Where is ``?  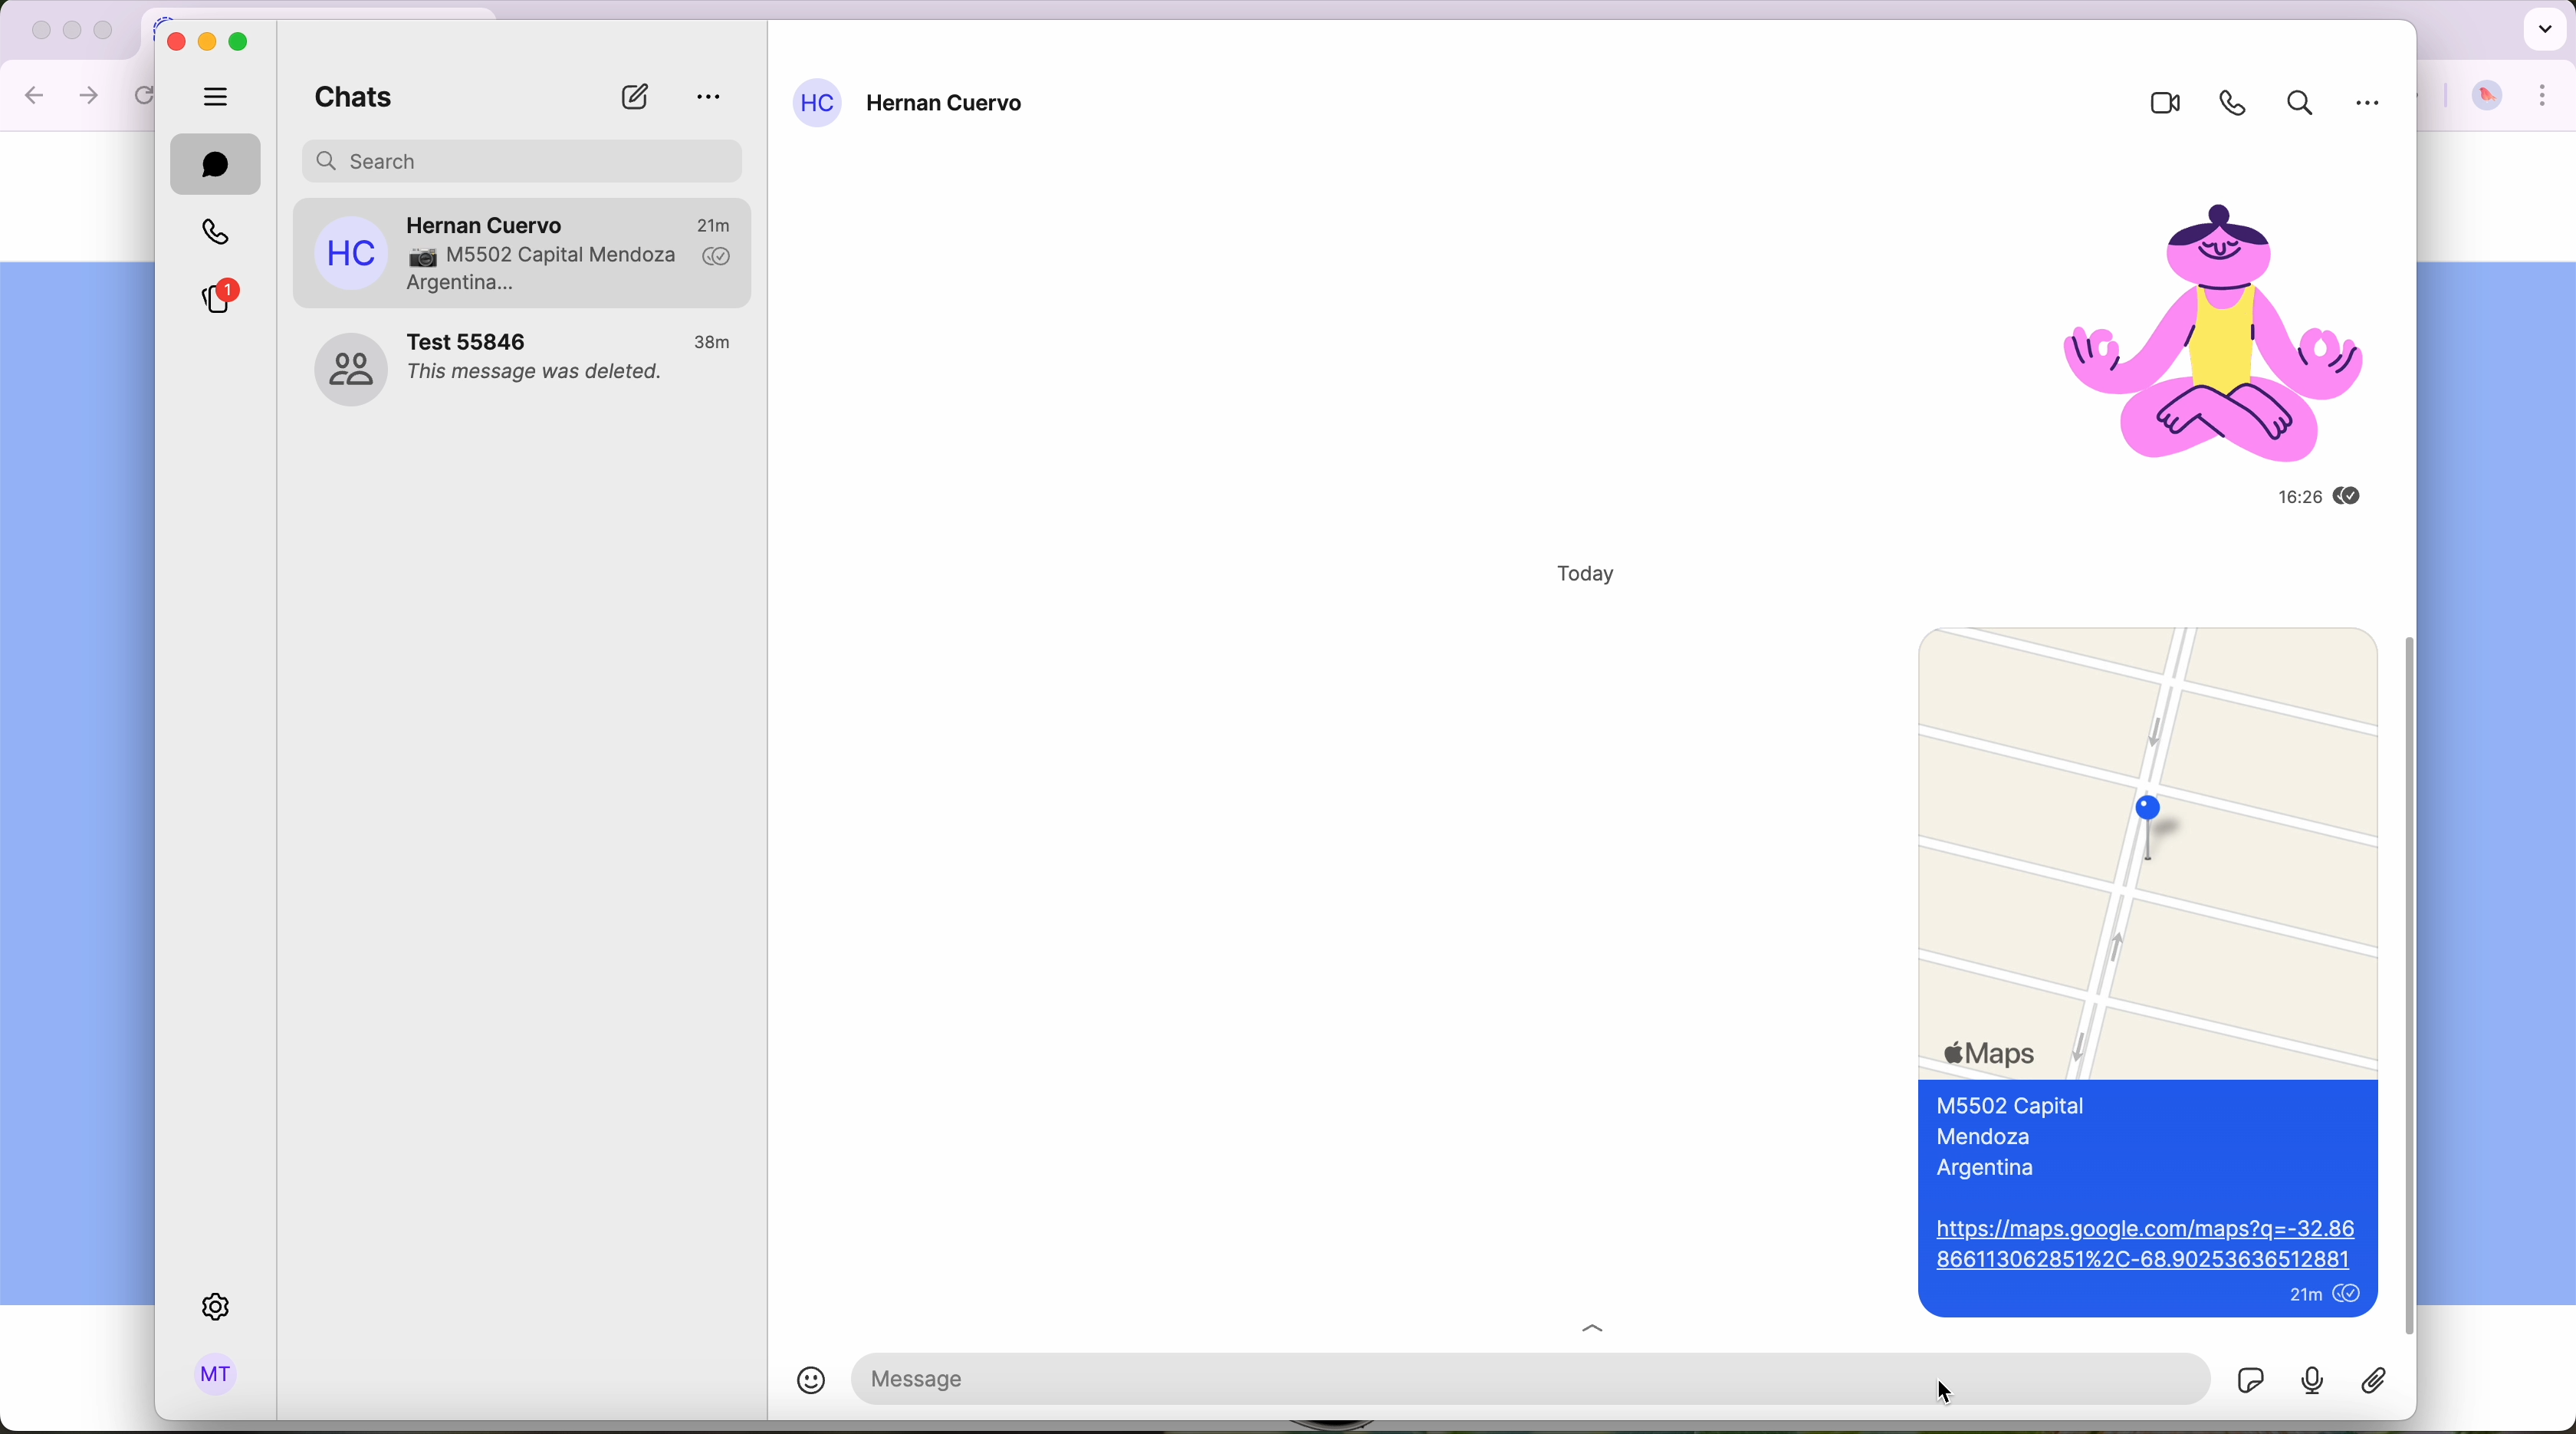  is located at coordinates (2372, 111).